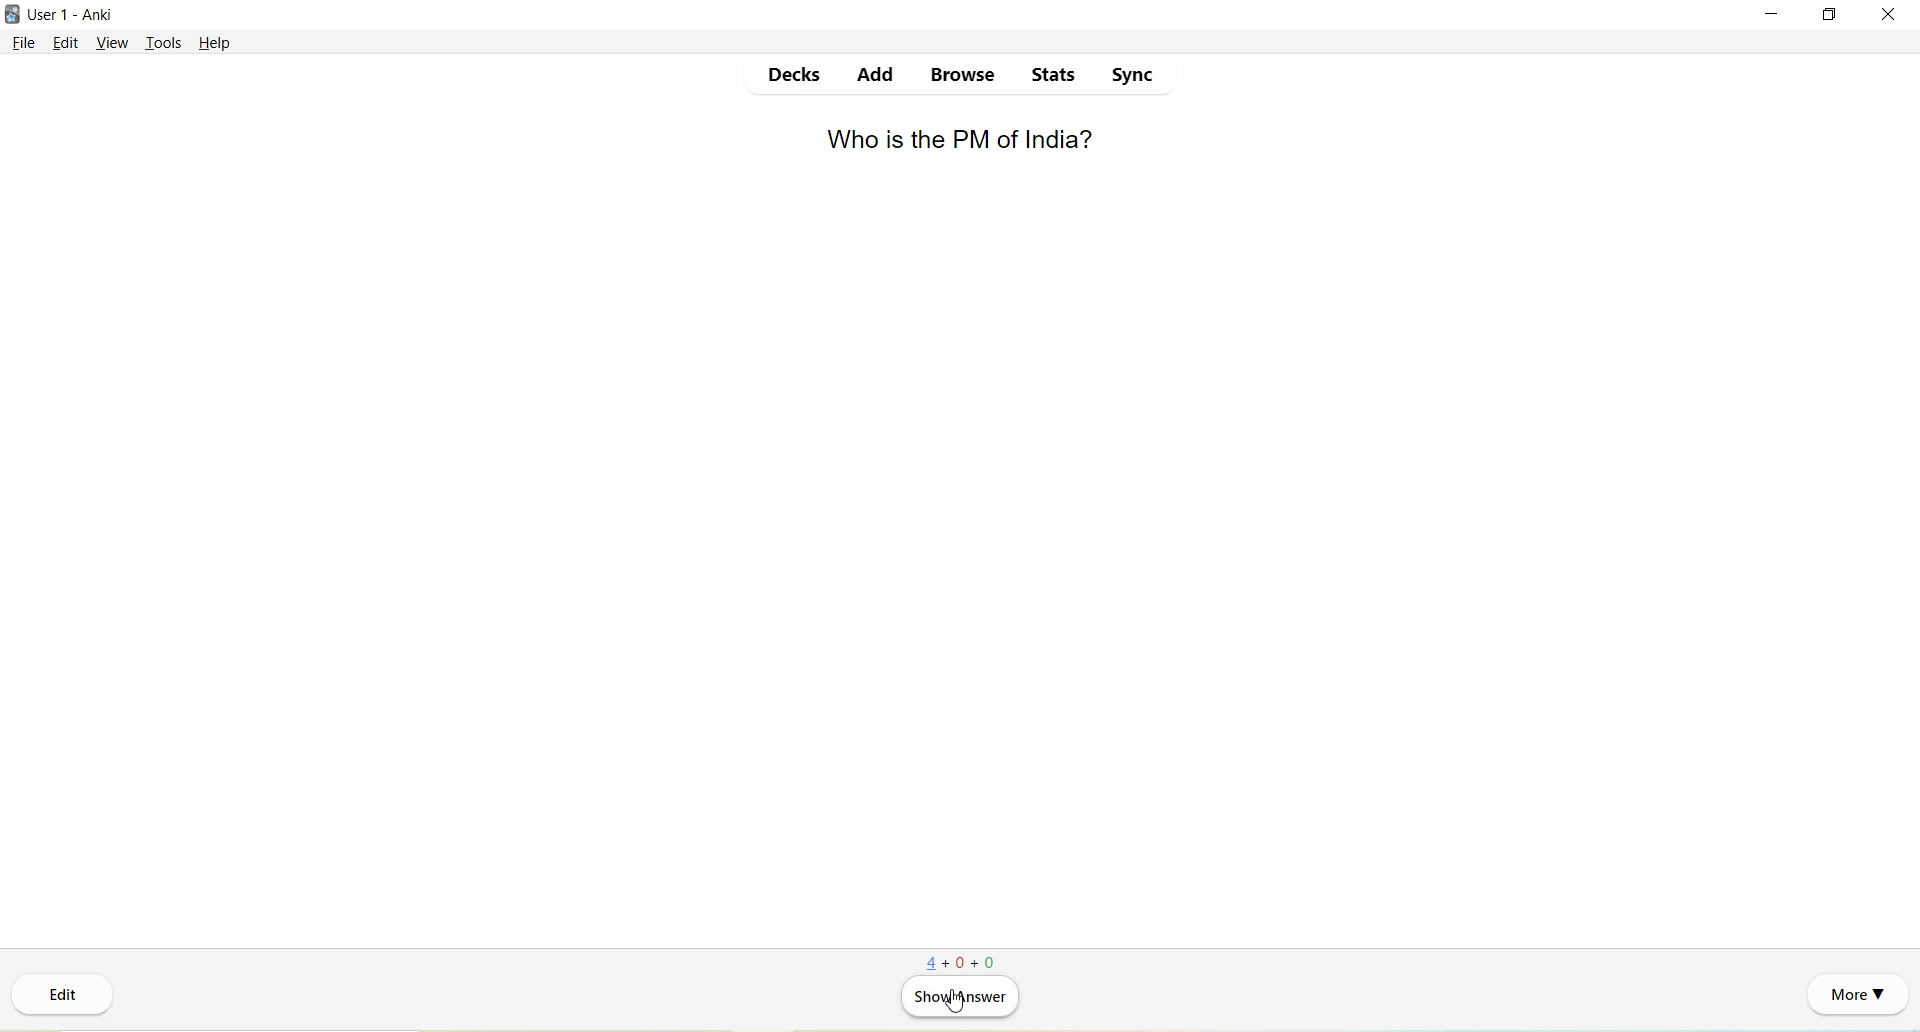 This screenshot has height=1032, width=1920. What do you see at coordinates (799, 77) in the screenshot?
I see `Decks` at bounding box center [799, 77].